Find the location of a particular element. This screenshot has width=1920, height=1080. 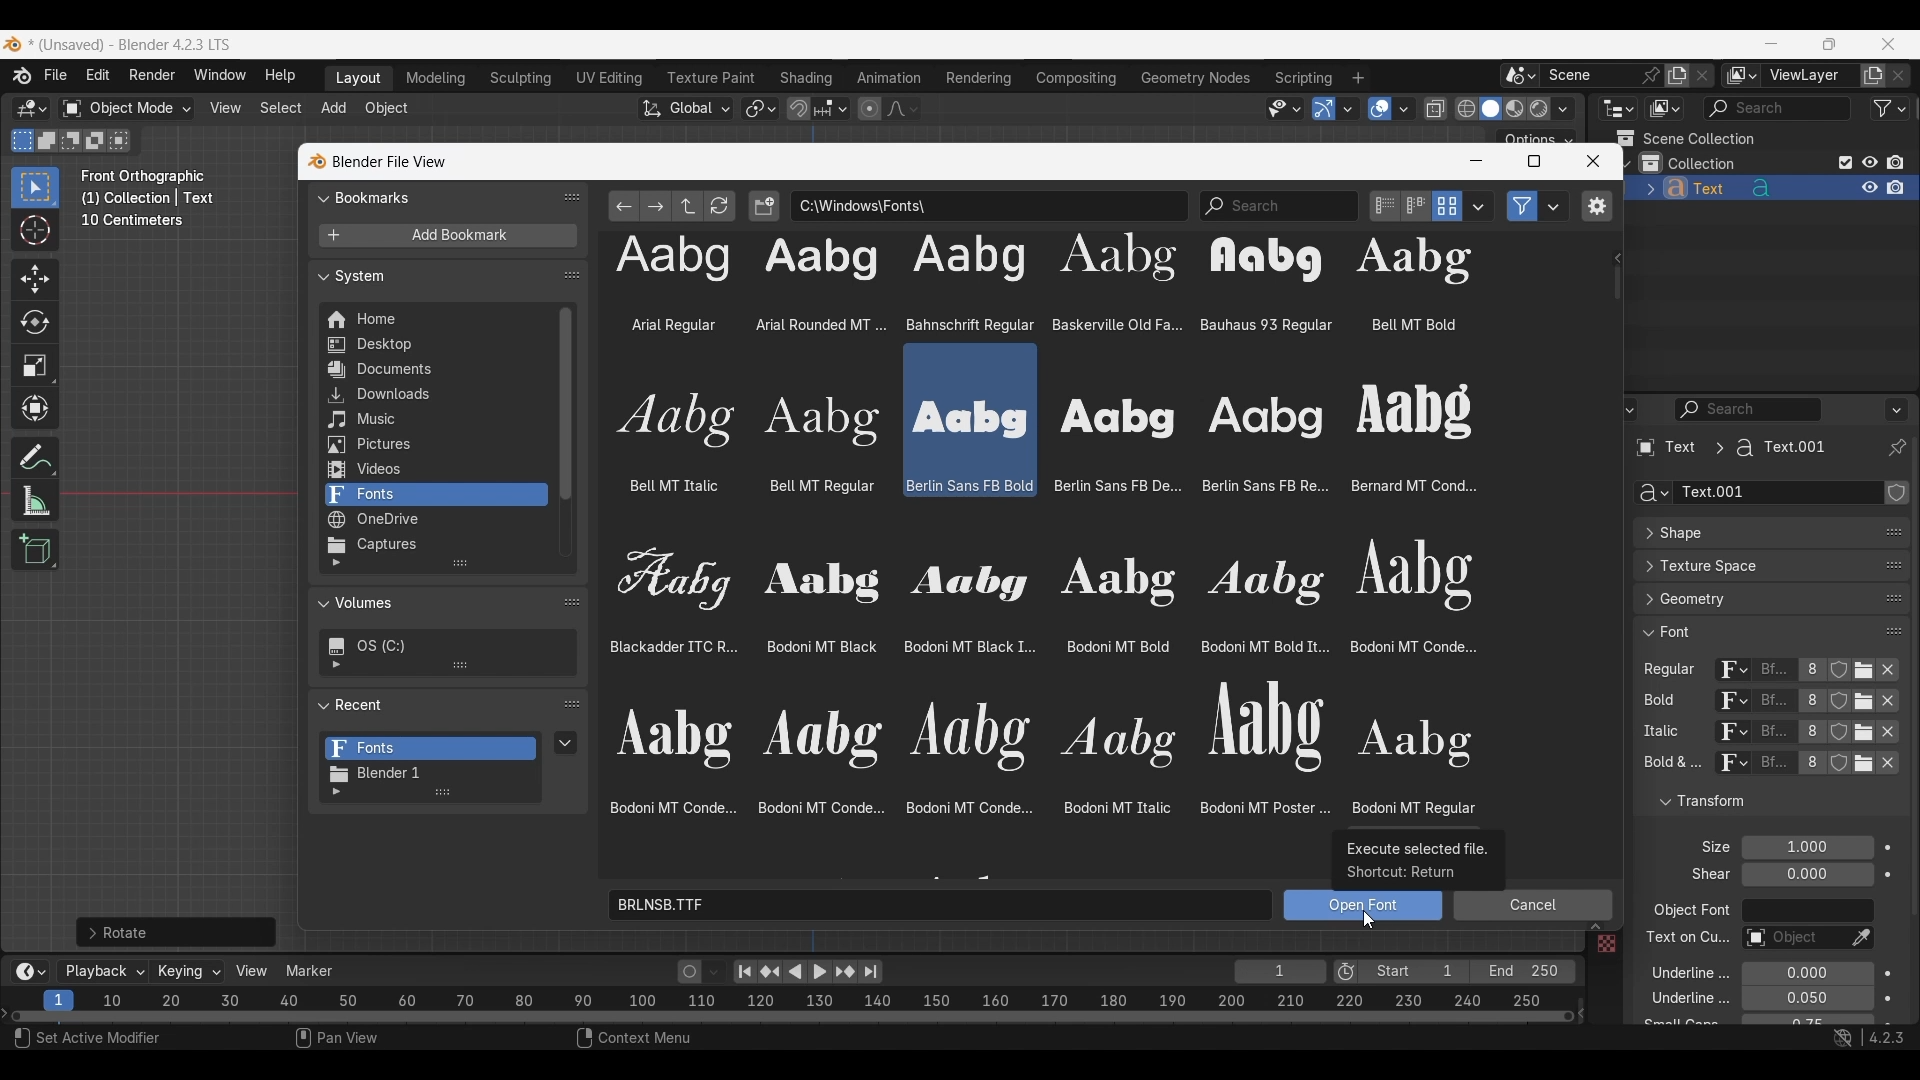

Desktop folder is located at coordinates (434, 346).